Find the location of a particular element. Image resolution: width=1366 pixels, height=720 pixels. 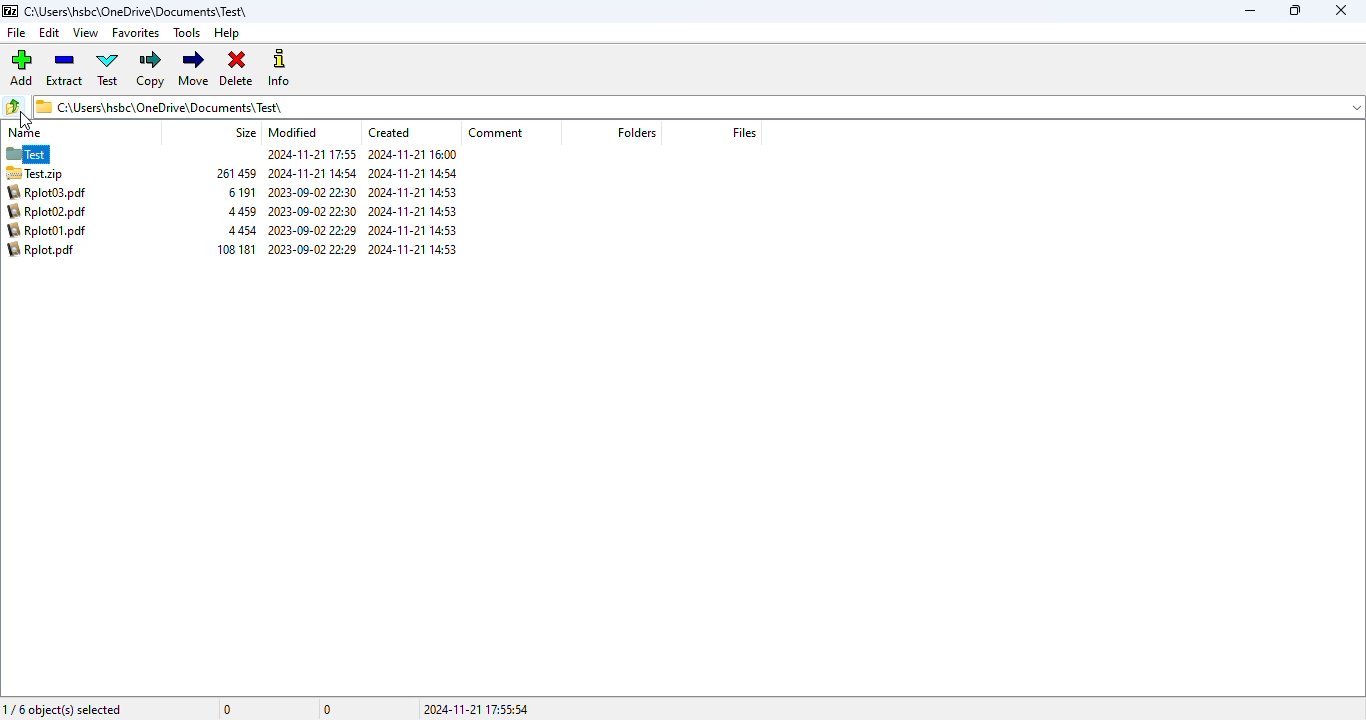

modified is located at coordinates (292, 133).